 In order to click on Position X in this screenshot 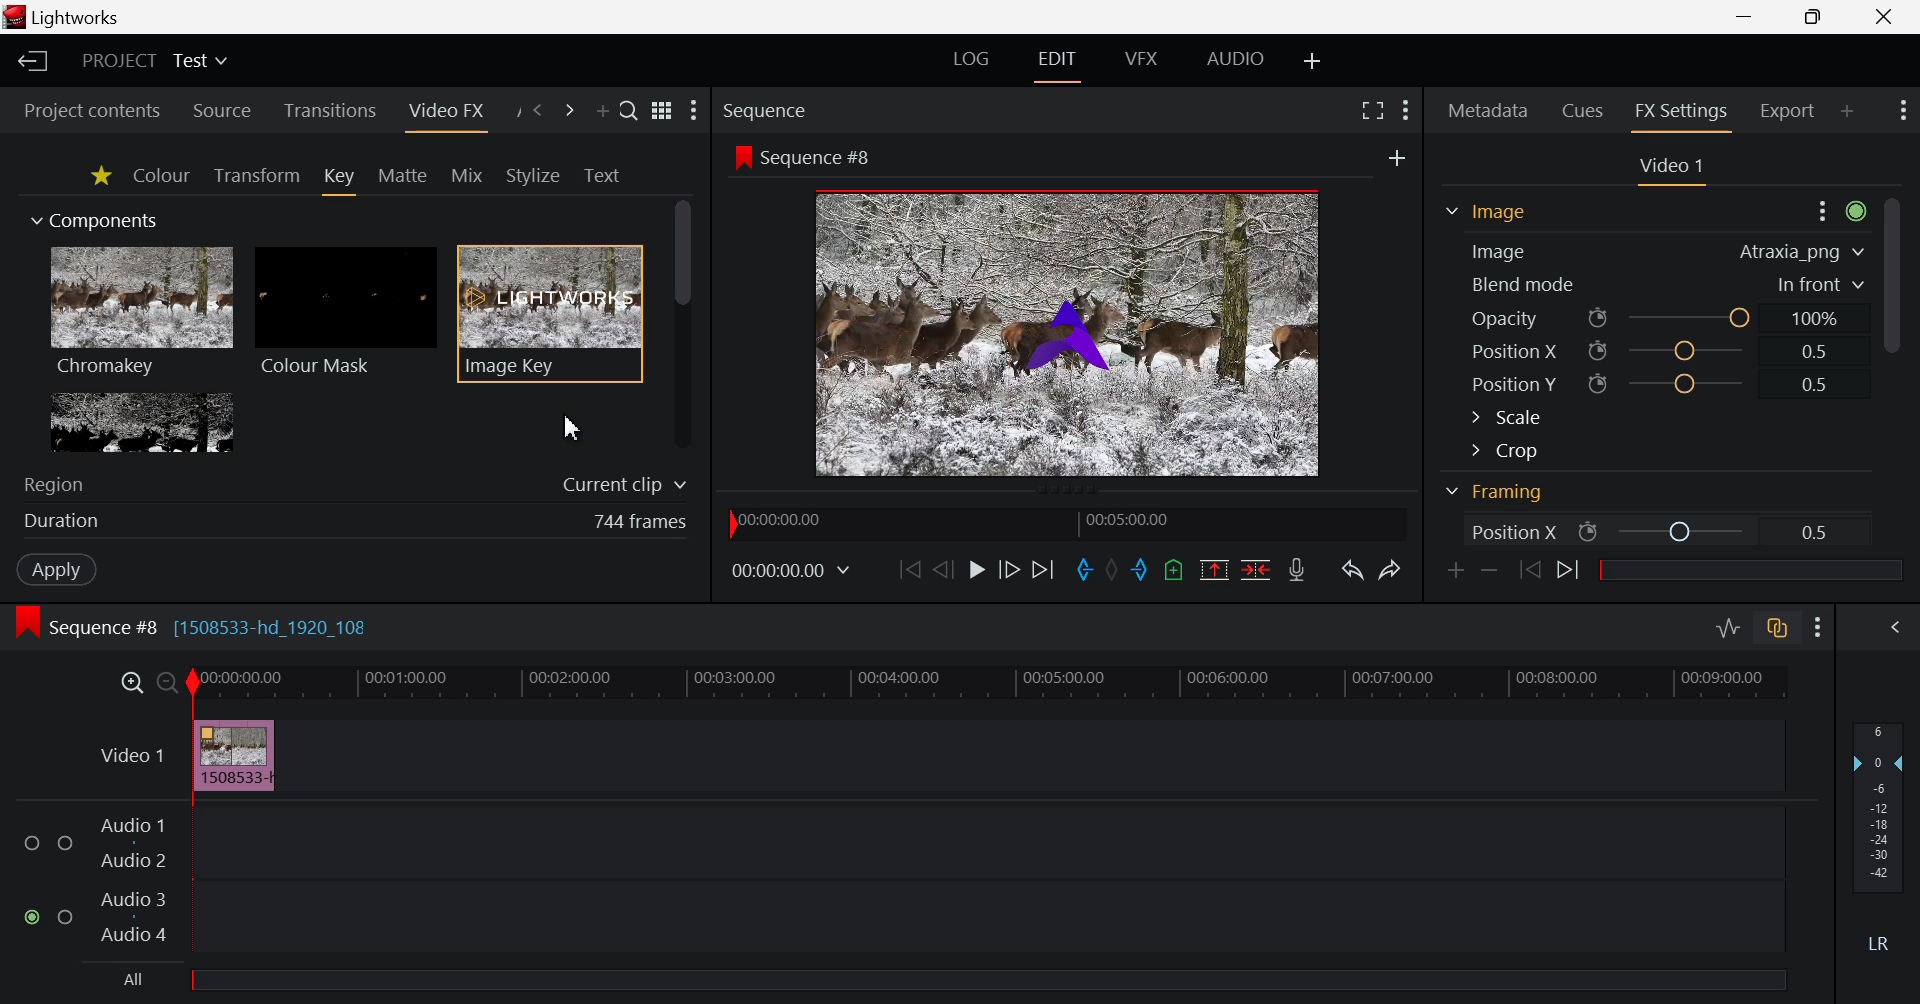, I will do `click(1507, 530)`.